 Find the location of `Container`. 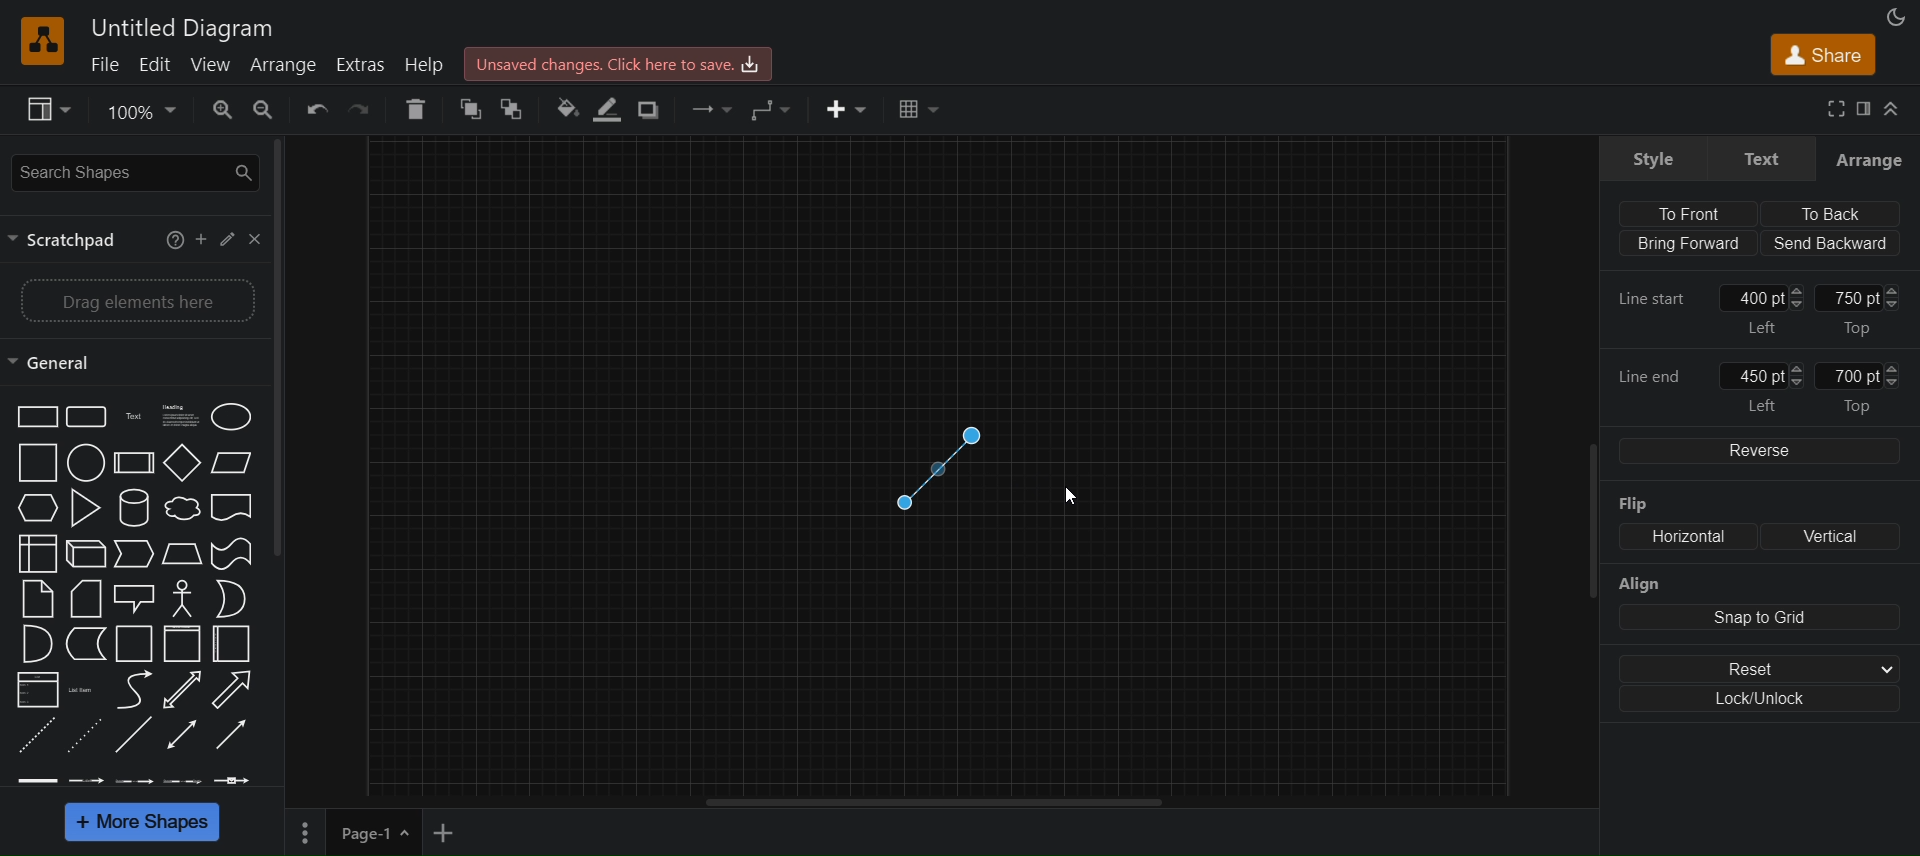

Container is located at coordinates (130, 643).